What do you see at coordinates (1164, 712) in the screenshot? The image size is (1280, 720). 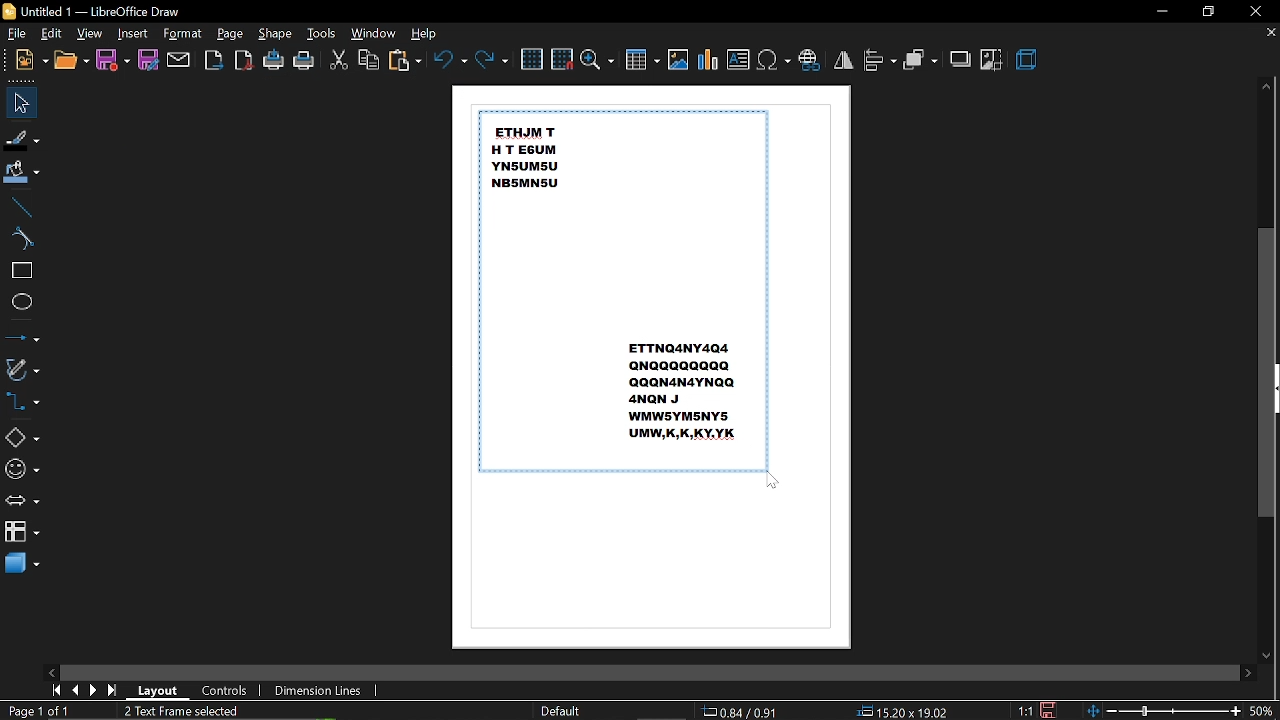 I see `change zoom` at bounding box center [1164, 712].